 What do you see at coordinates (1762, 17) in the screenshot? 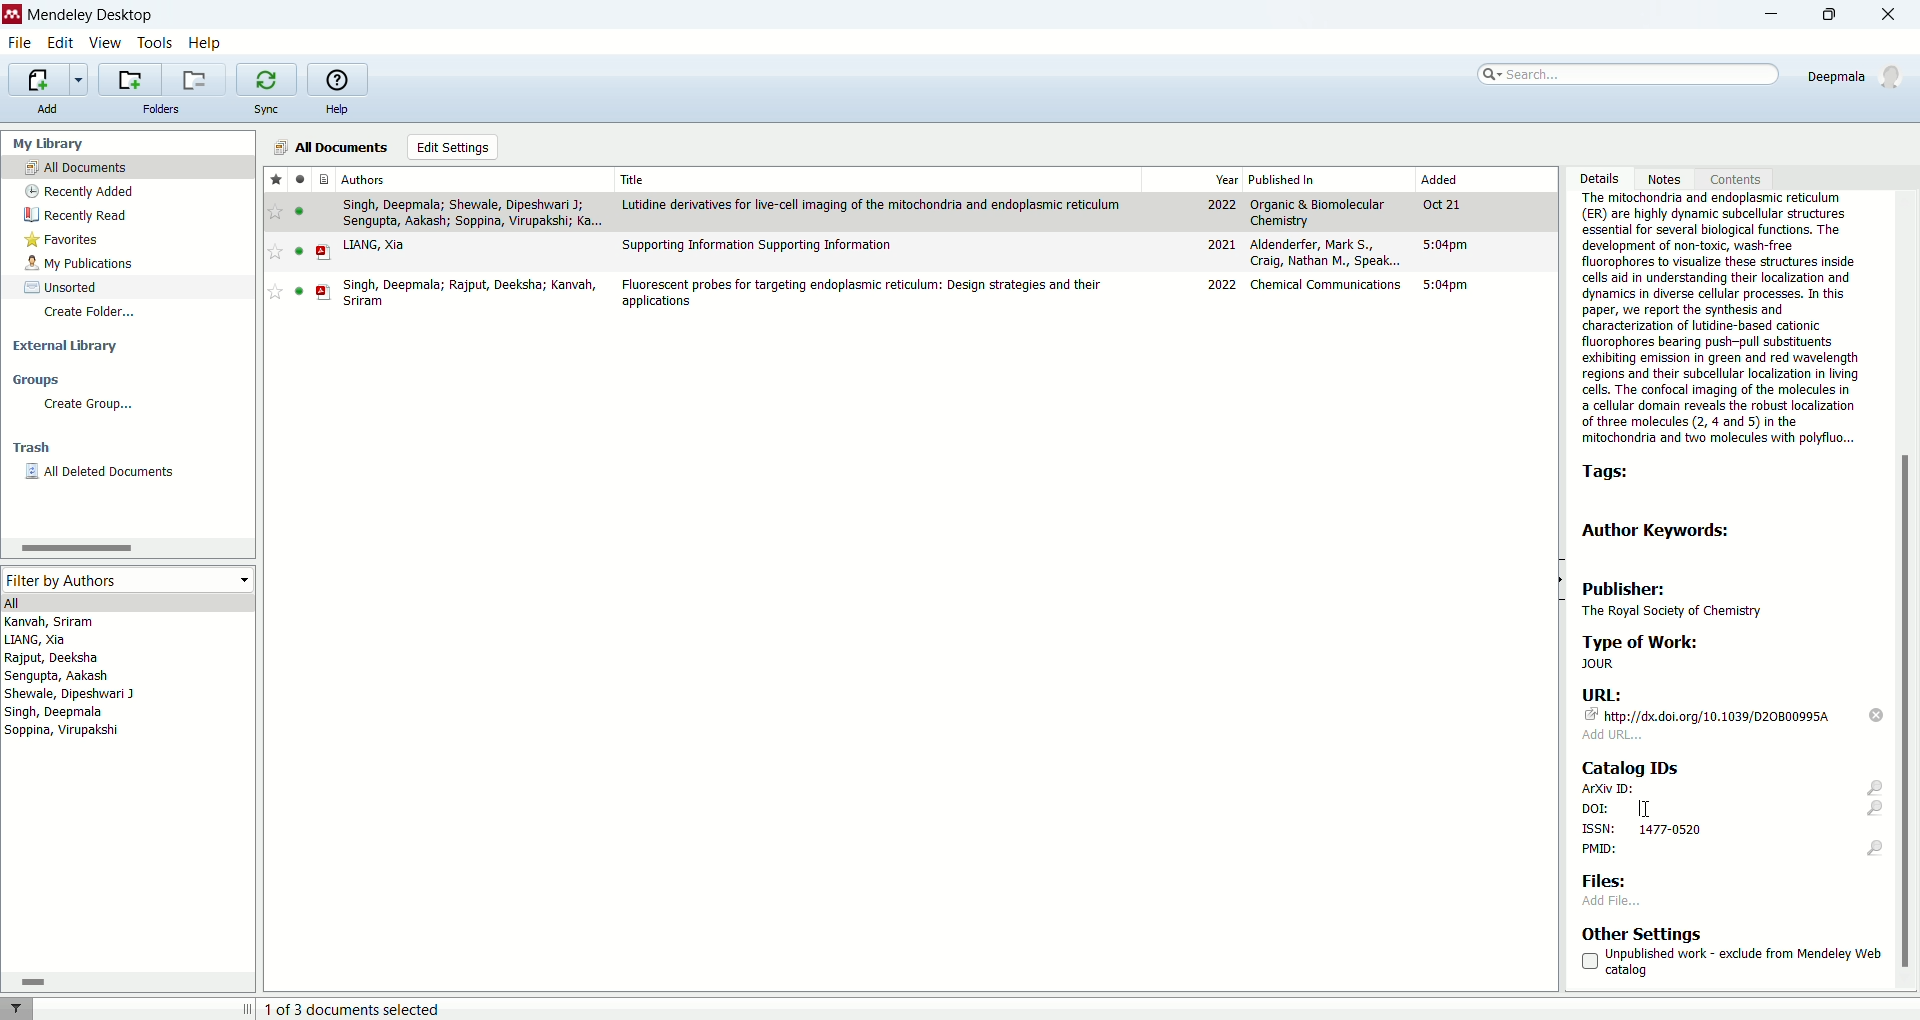
I see `minimize` at bounding box center [1762, 17].